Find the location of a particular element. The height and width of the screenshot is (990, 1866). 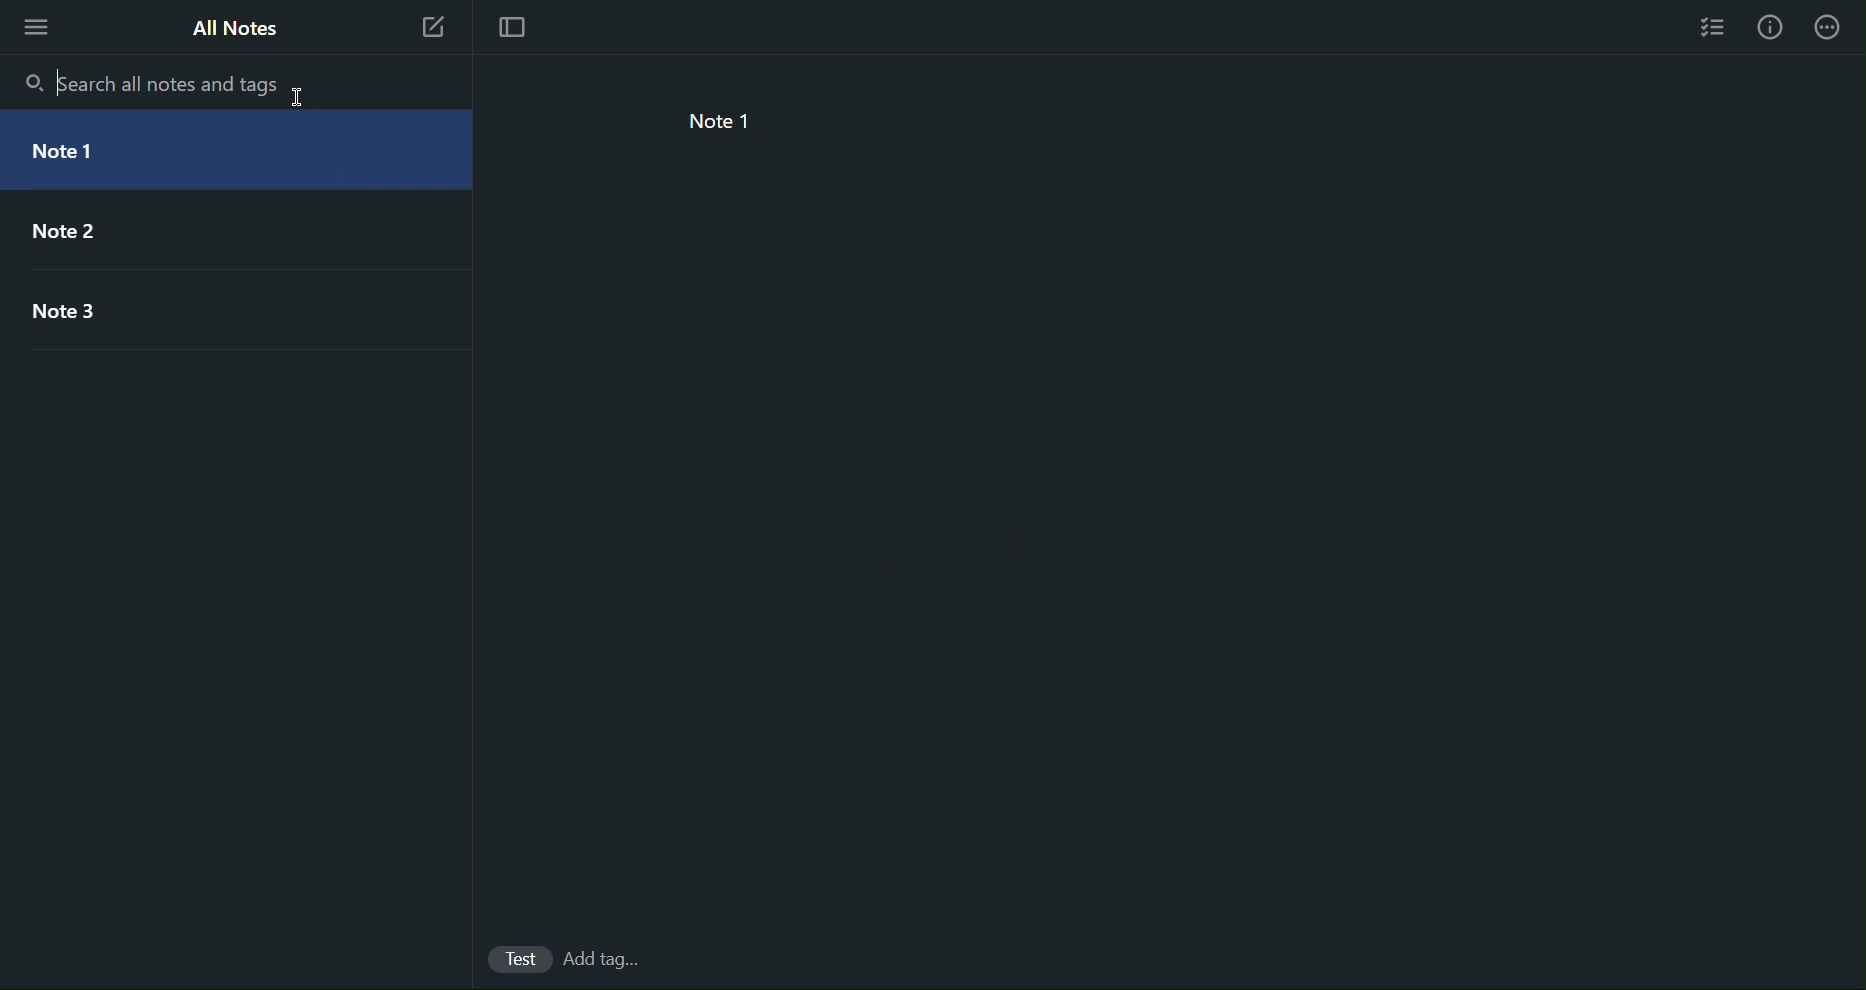

Note 3 is located at coordinates (203, 310).